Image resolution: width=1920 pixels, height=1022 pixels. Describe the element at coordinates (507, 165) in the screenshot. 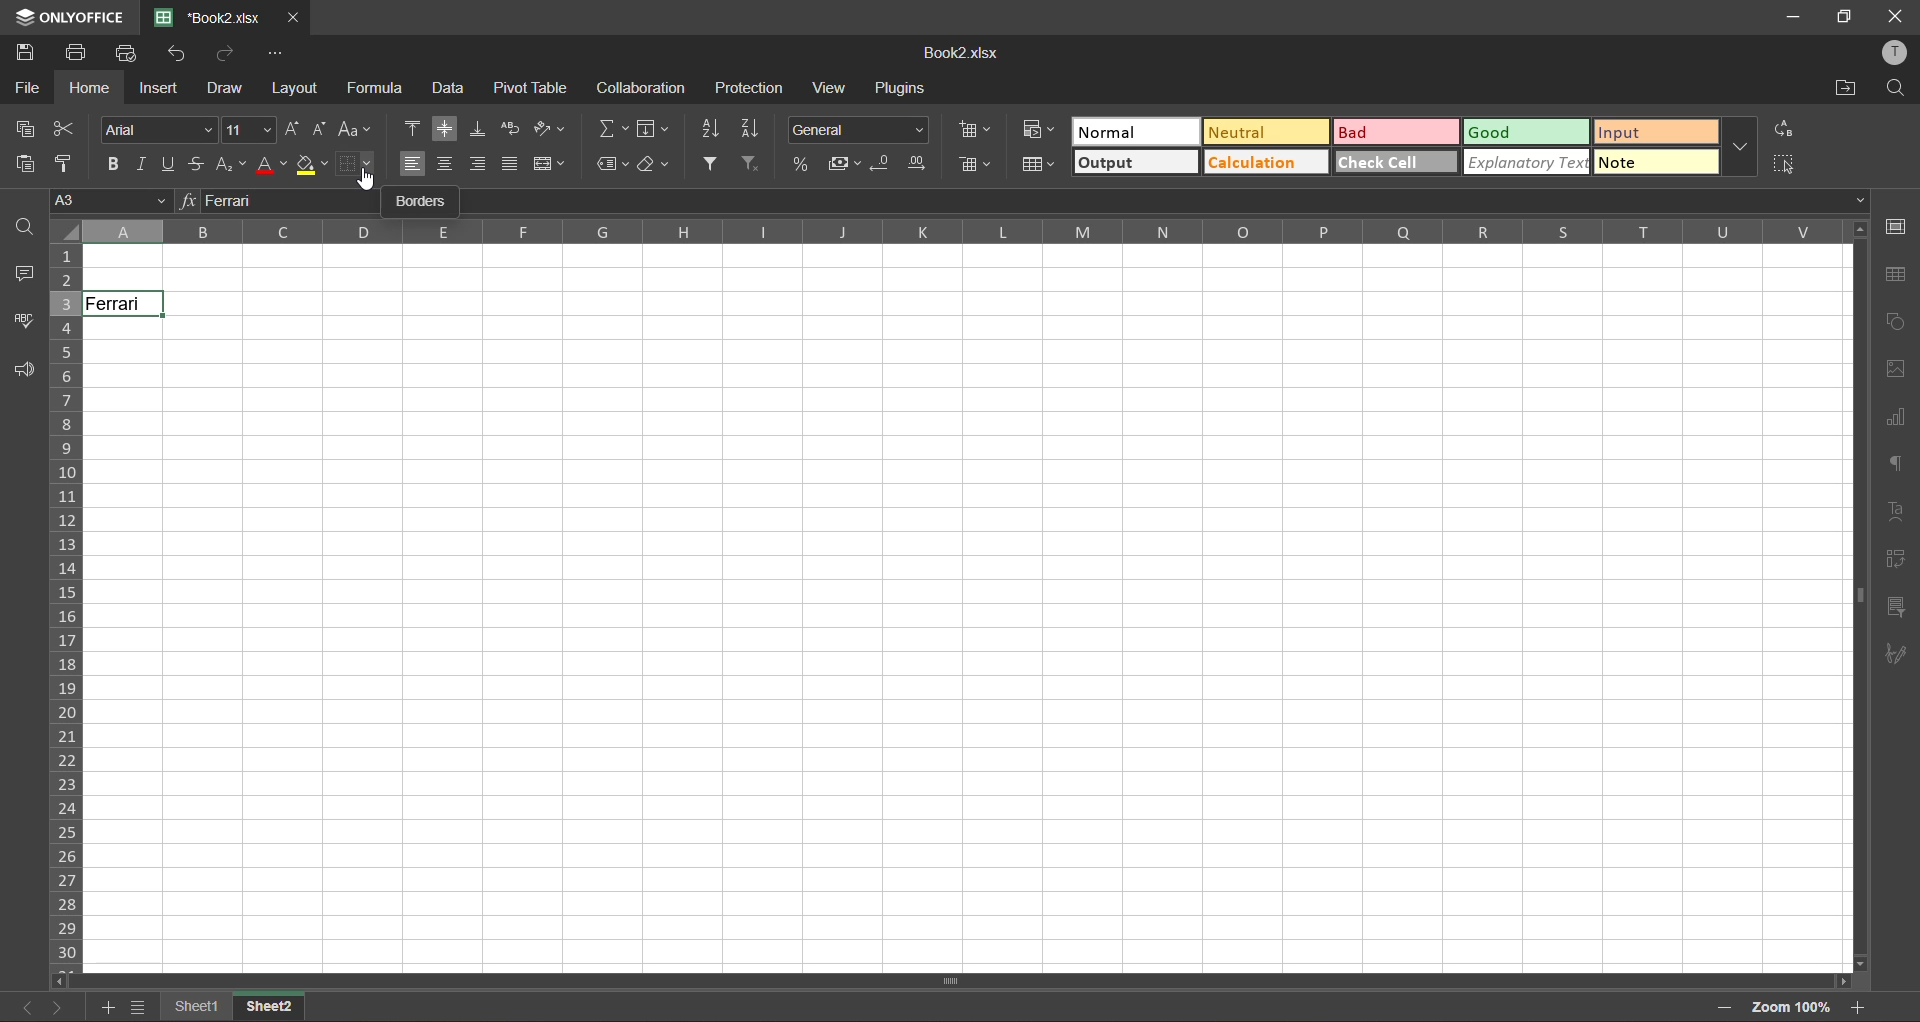

I see `justified` at that location.